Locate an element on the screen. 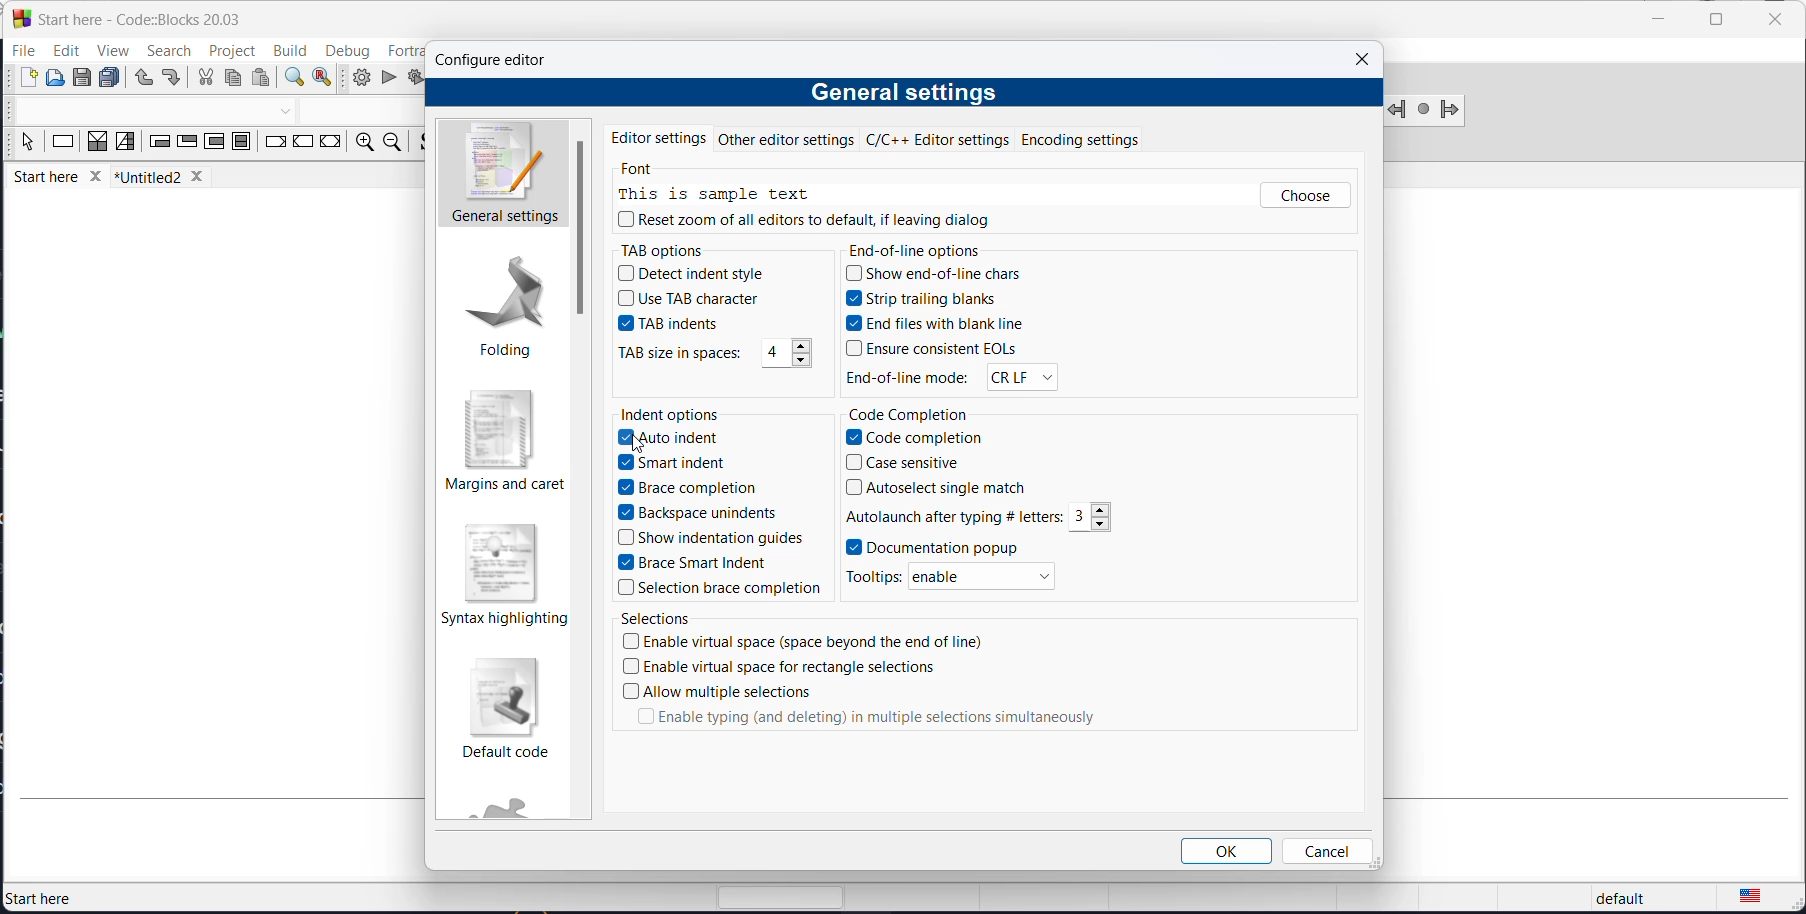 This screenshot has width=1806, height=914. cut is located at coordinates (205, 79).